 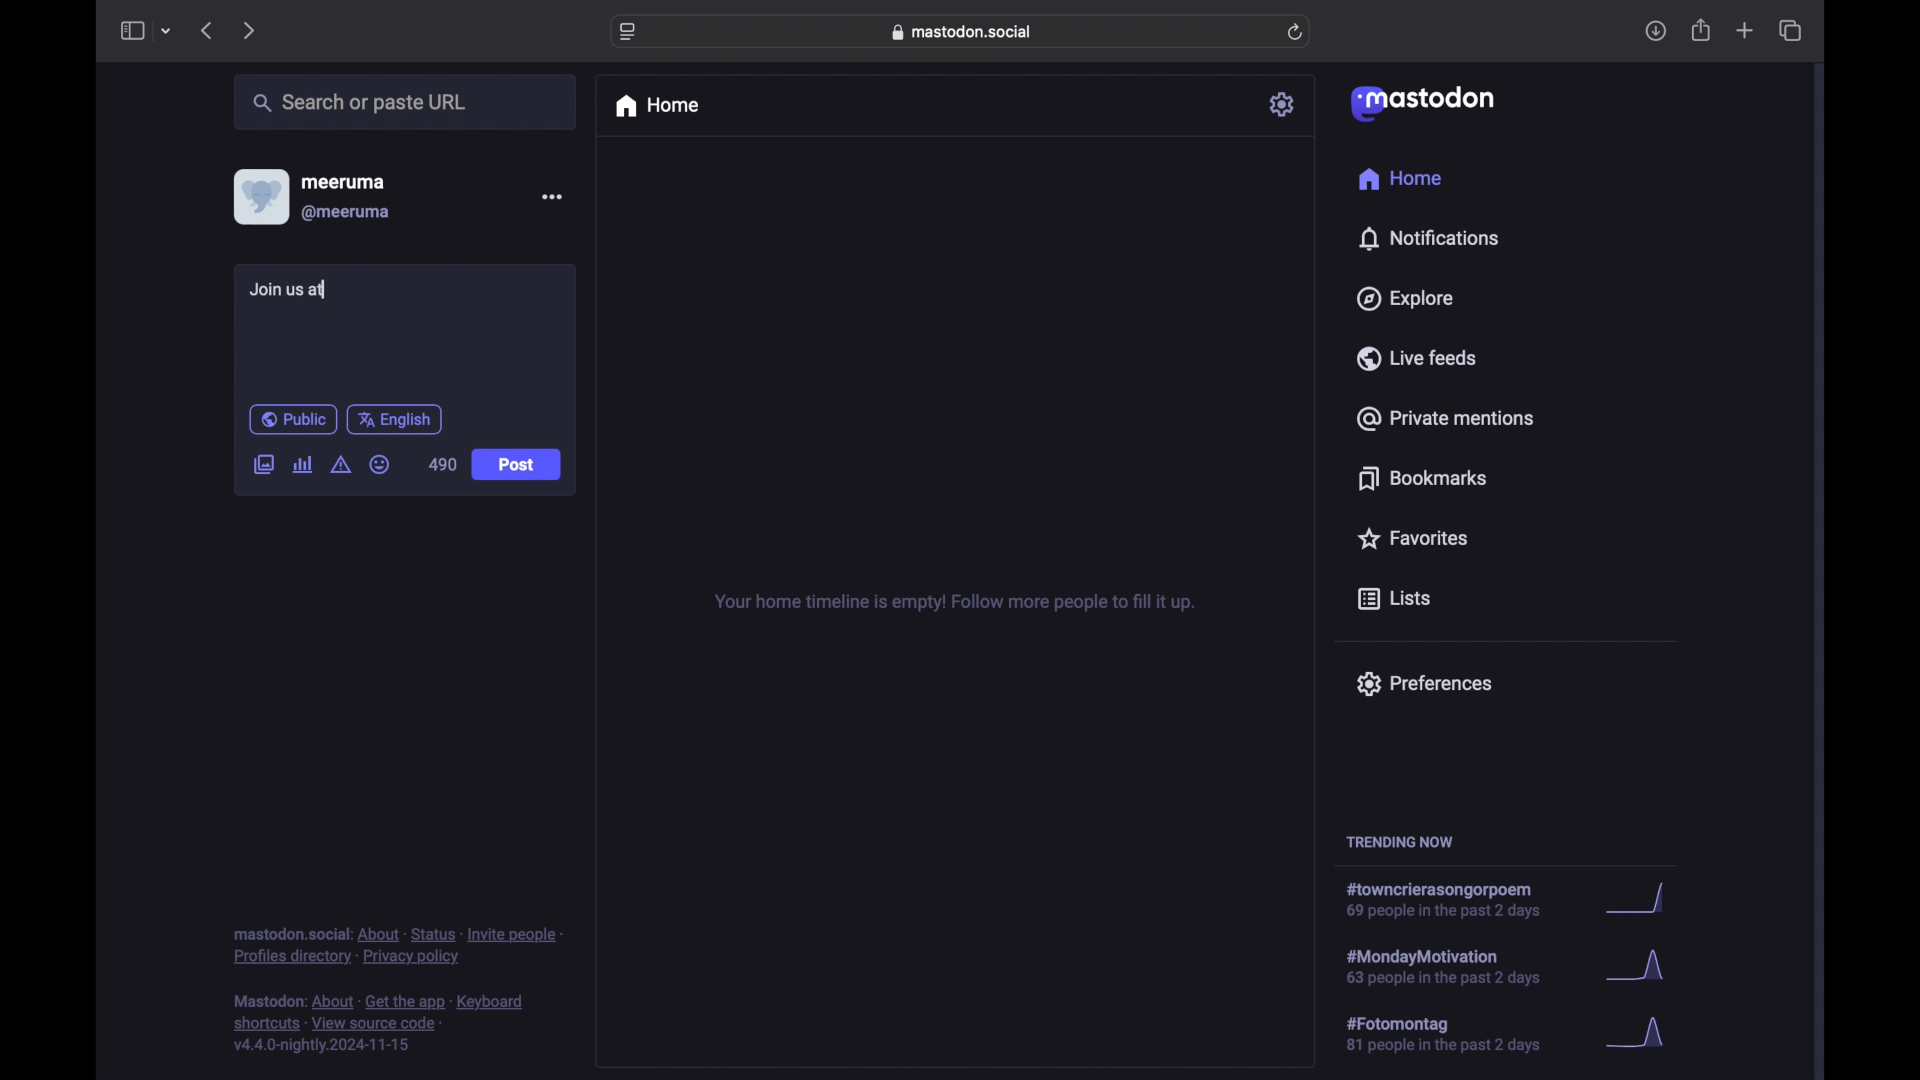 What do you see at coordinates (380, 465) in the screenshot?
I see `emoji` at bounding box center [380, 465].